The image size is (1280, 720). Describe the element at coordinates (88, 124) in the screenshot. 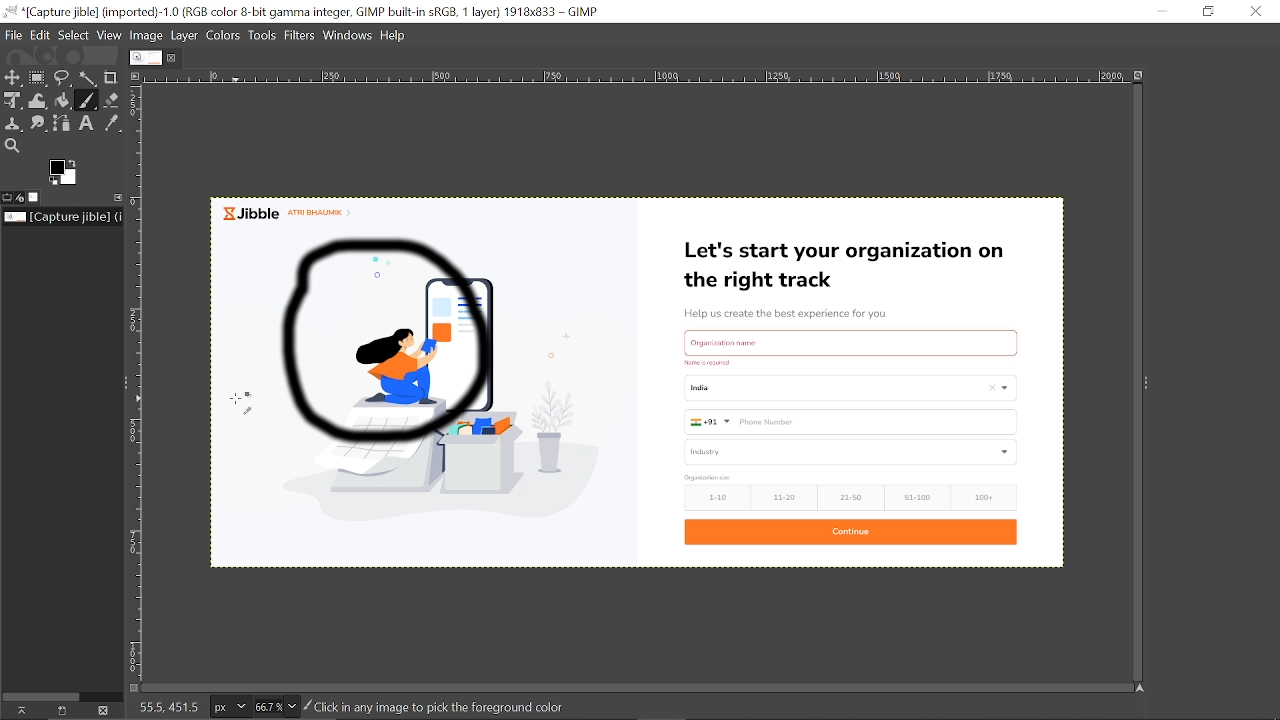

I see `text tool ` at that location.